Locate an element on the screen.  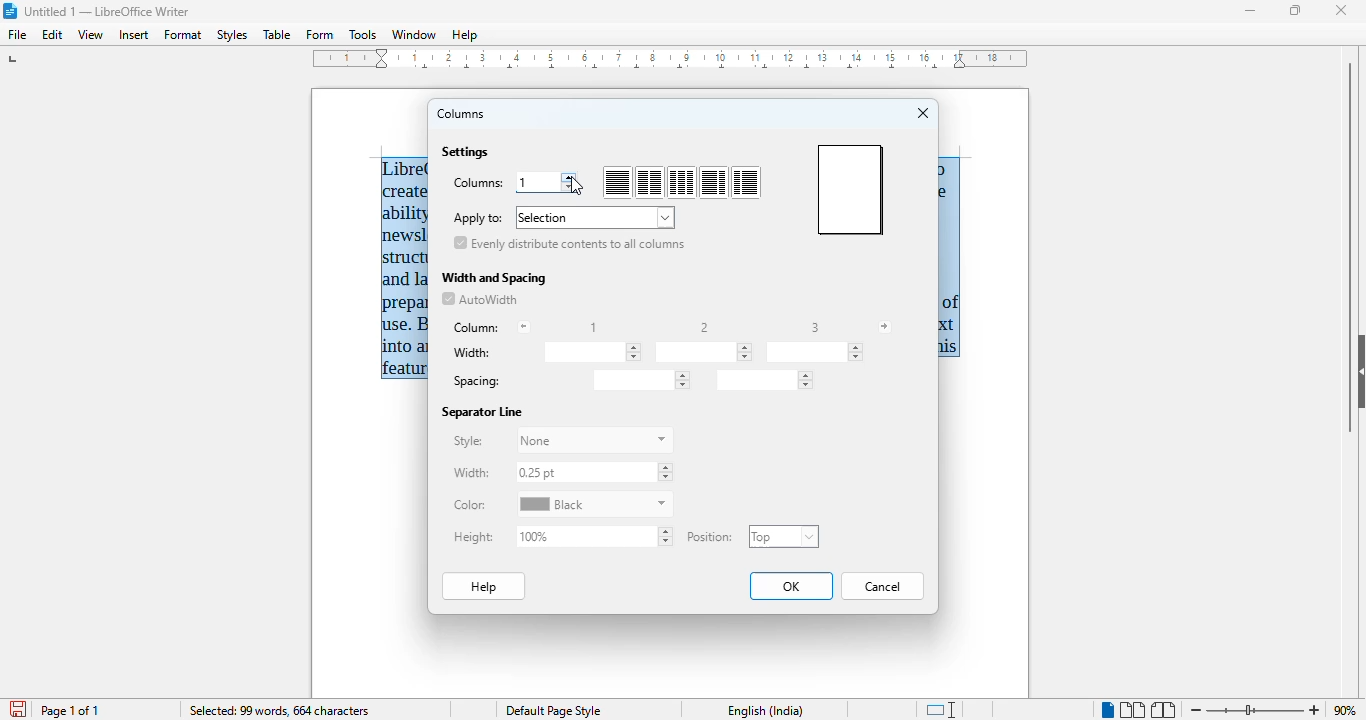
height:  is located at coordinates (474, 537).